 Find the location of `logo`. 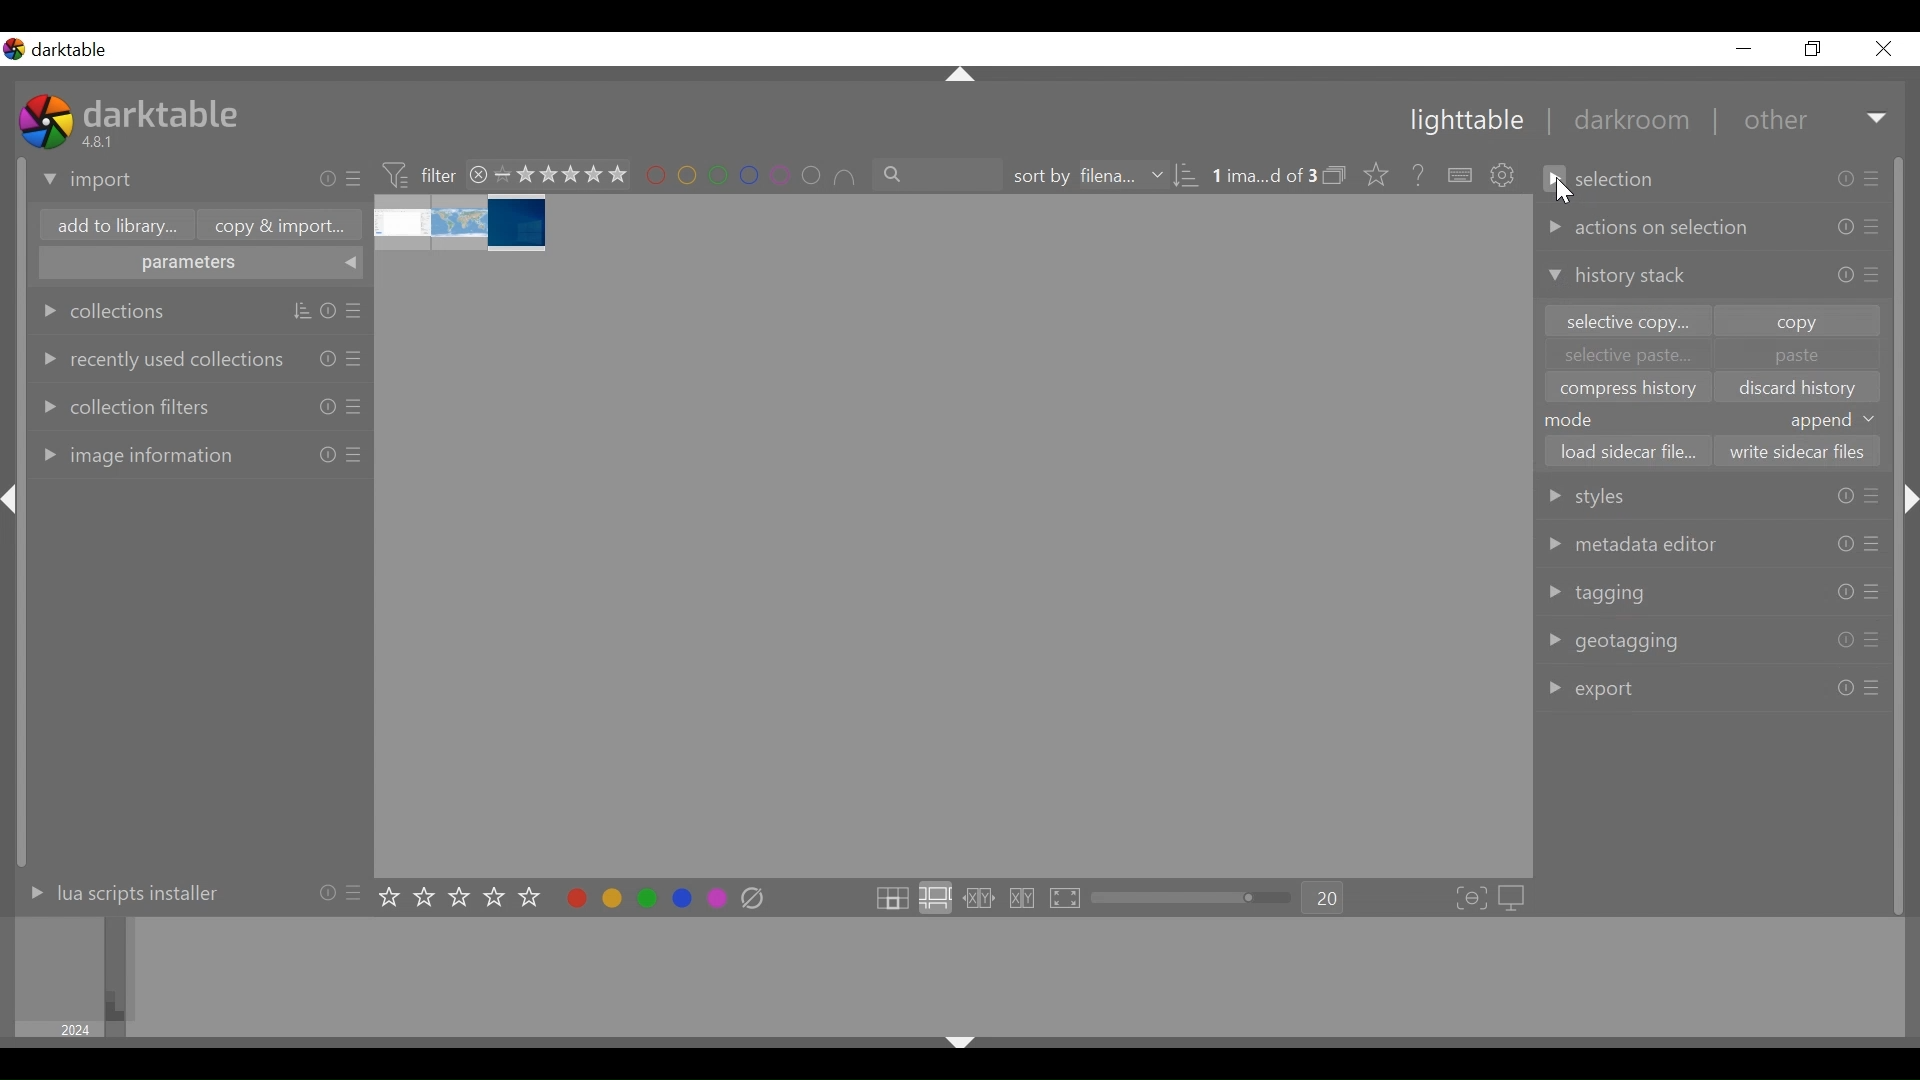

logo is located at coordinates (46, 121).